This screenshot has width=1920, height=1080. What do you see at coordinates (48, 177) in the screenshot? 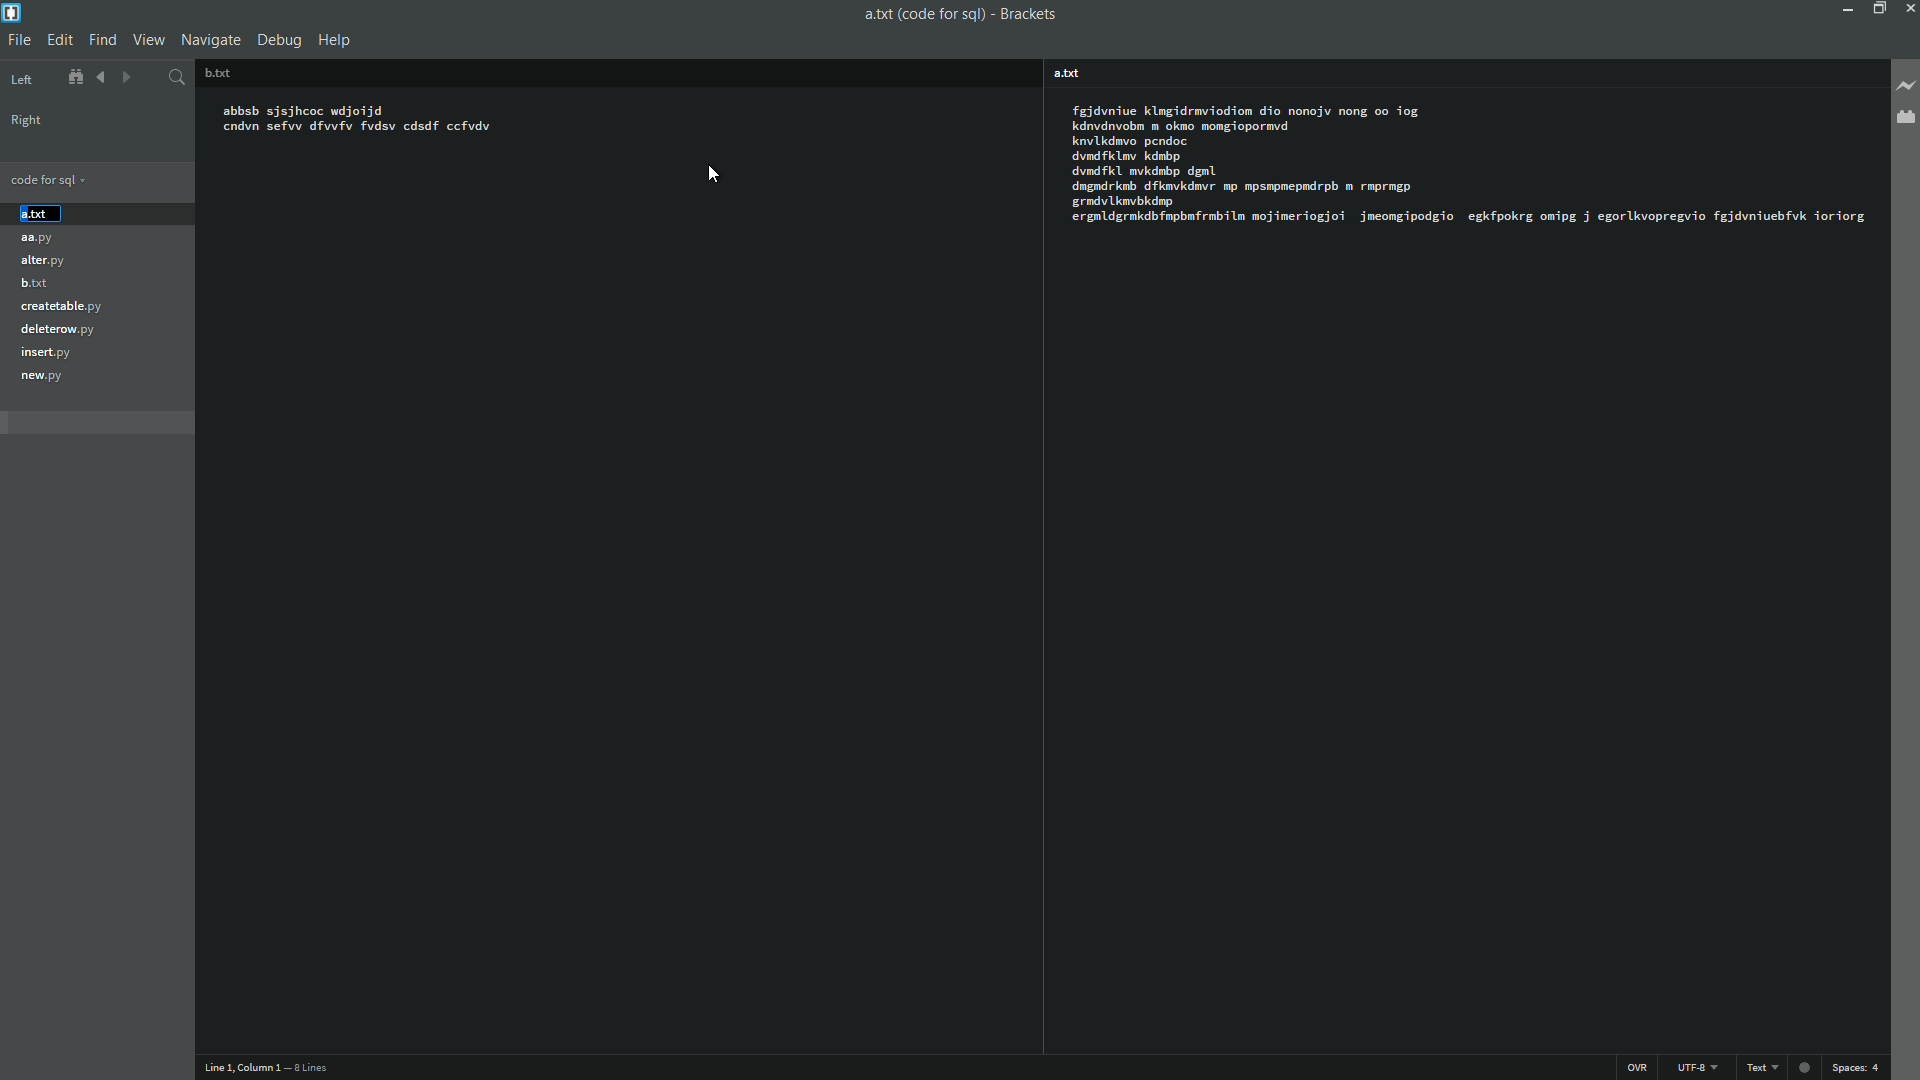
I see `code for sql` at bounding box center [48, 177].